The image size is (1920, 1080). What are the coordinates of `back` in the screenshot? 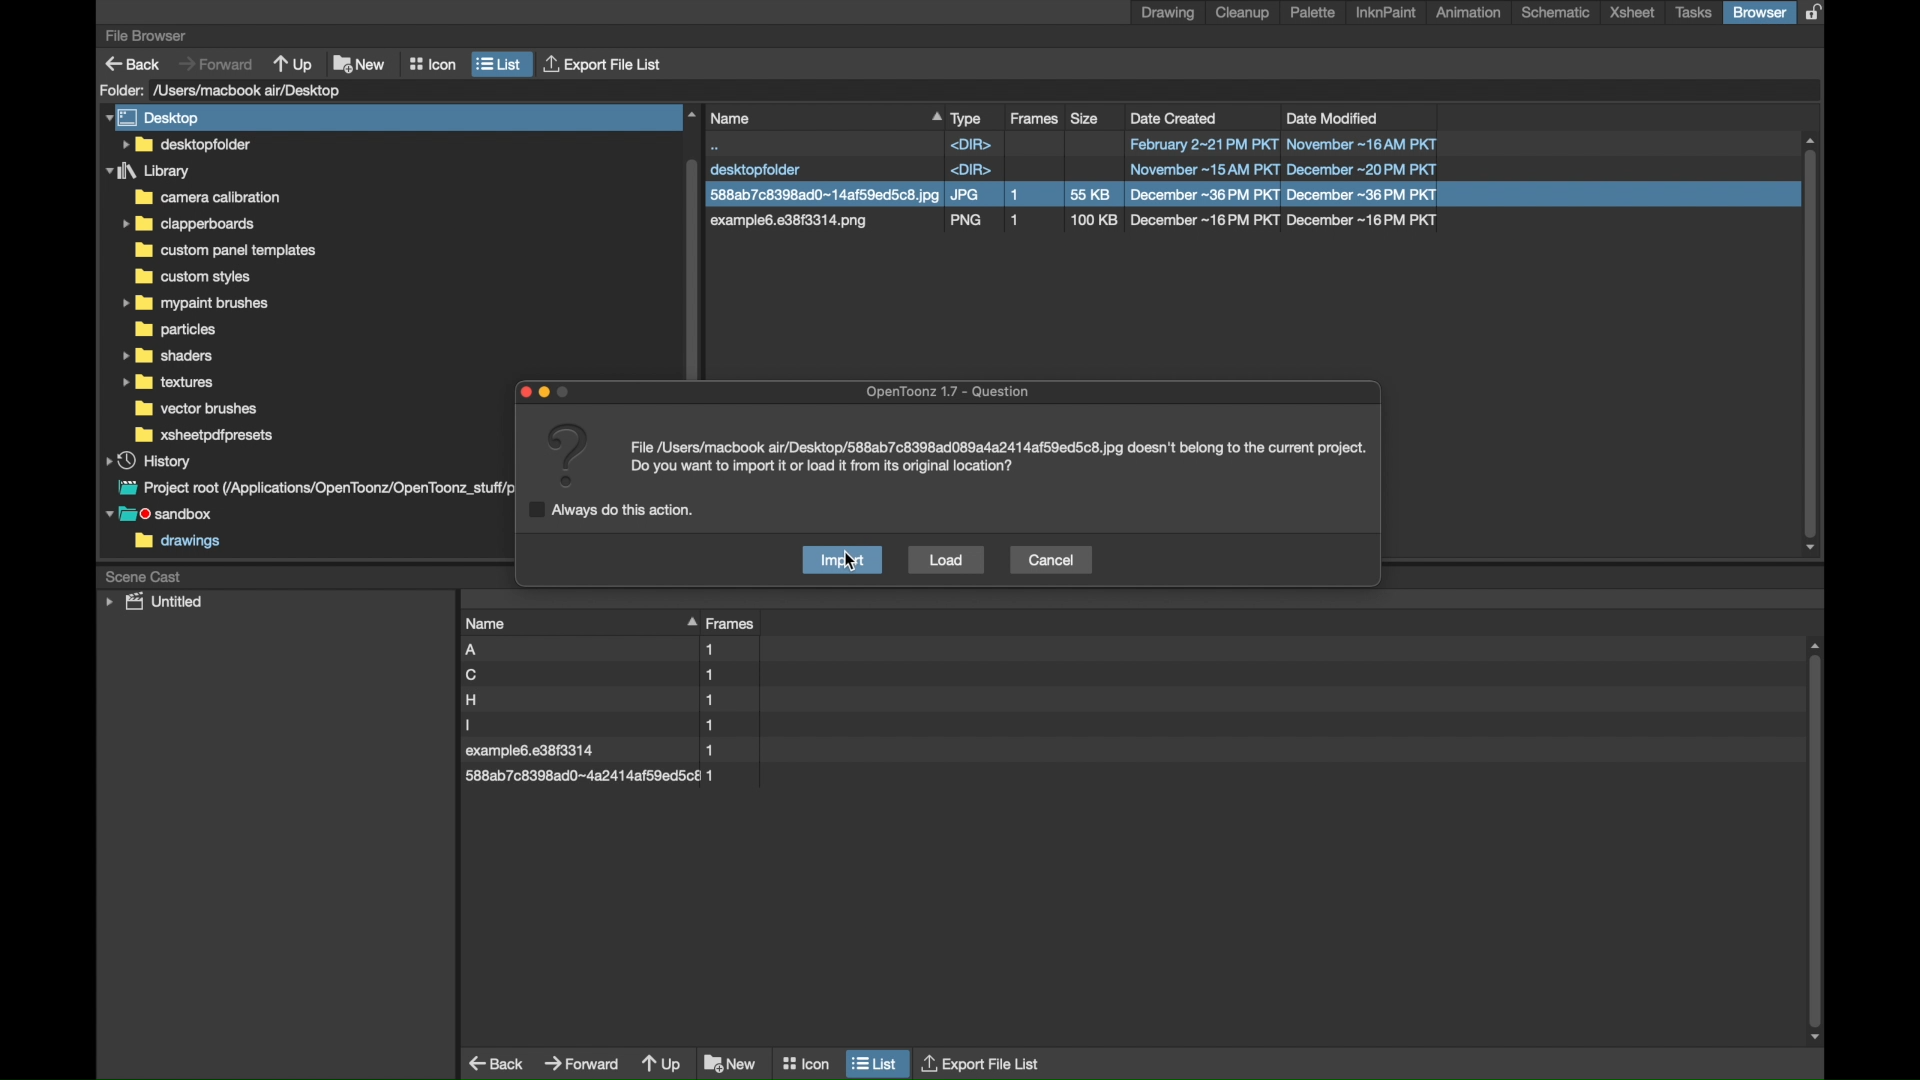 It's located at (498, 1063).